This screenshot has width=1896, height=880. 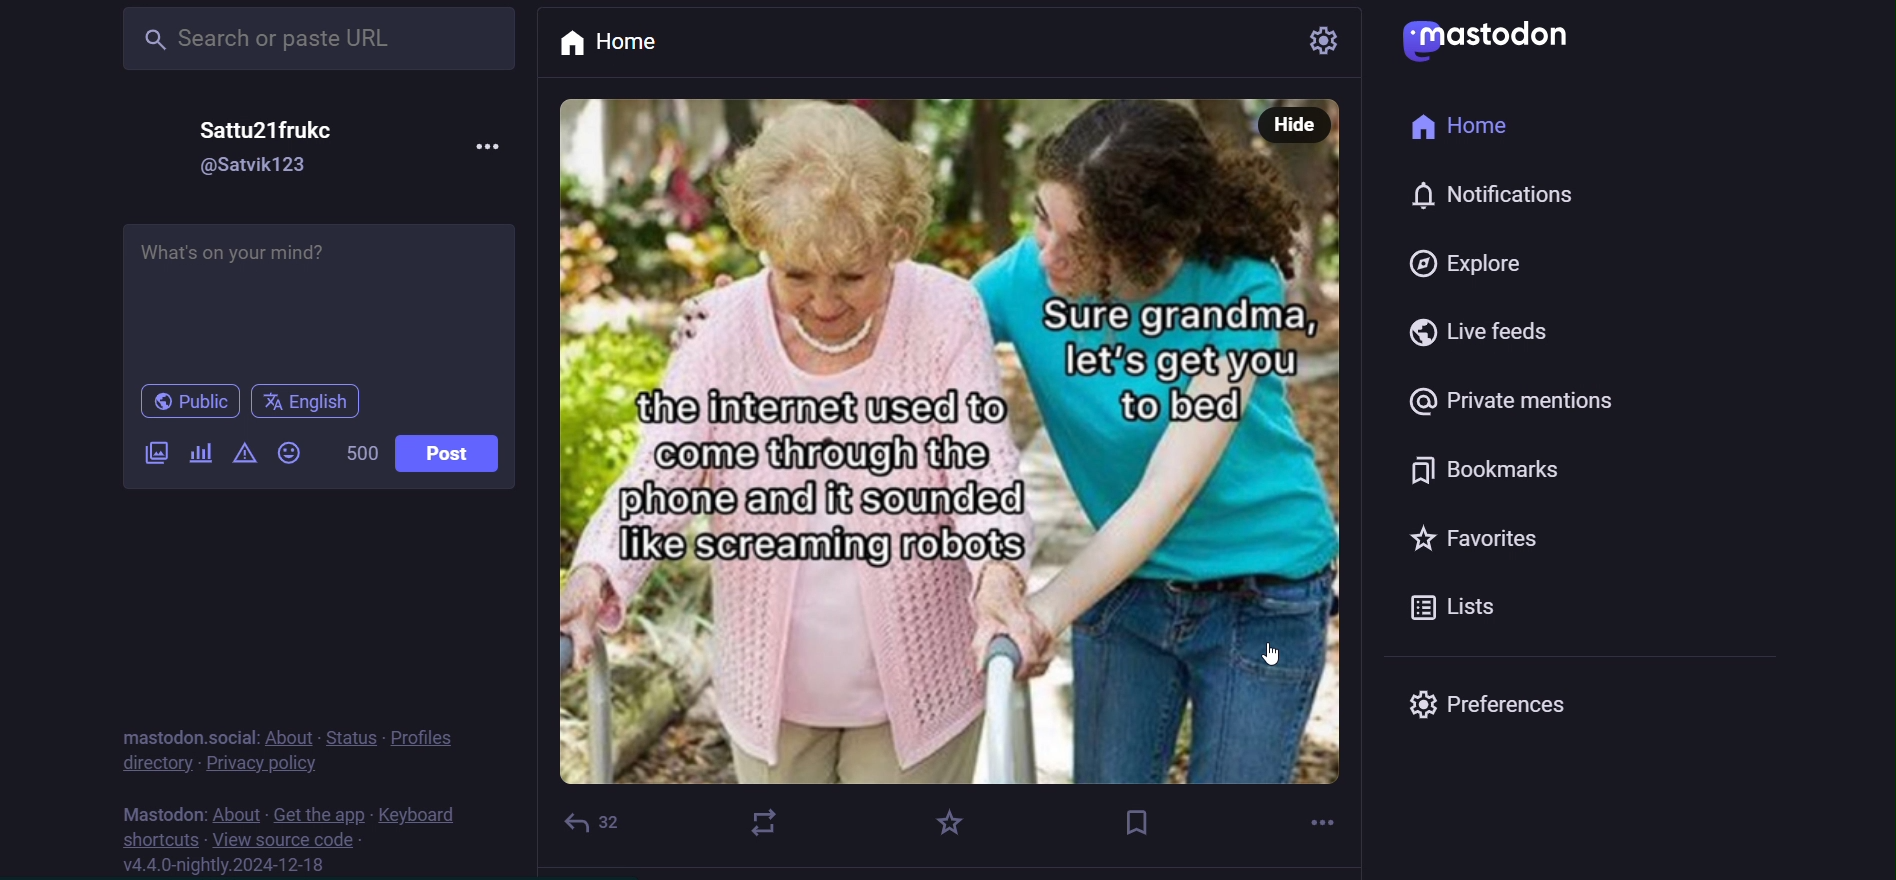 What do you see at coordinates (185, 735) in the screenshot?
I see `mastodon social` at bounding box center [185, 735].